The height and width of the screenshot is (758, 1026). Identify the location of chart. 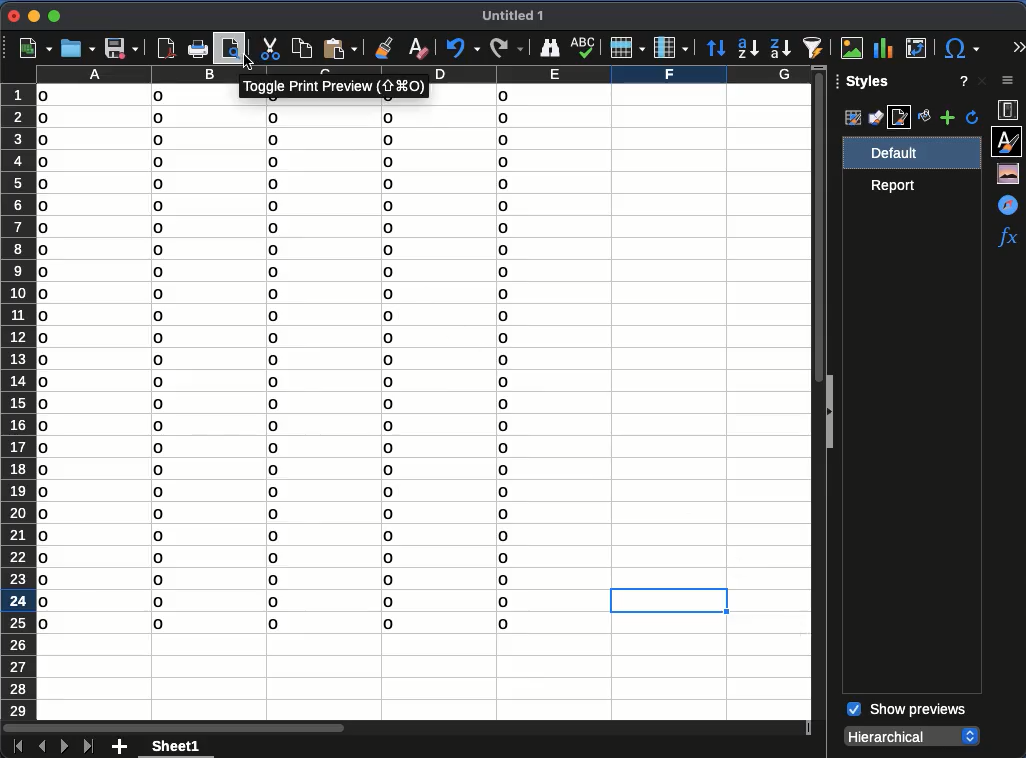
(882, 47).